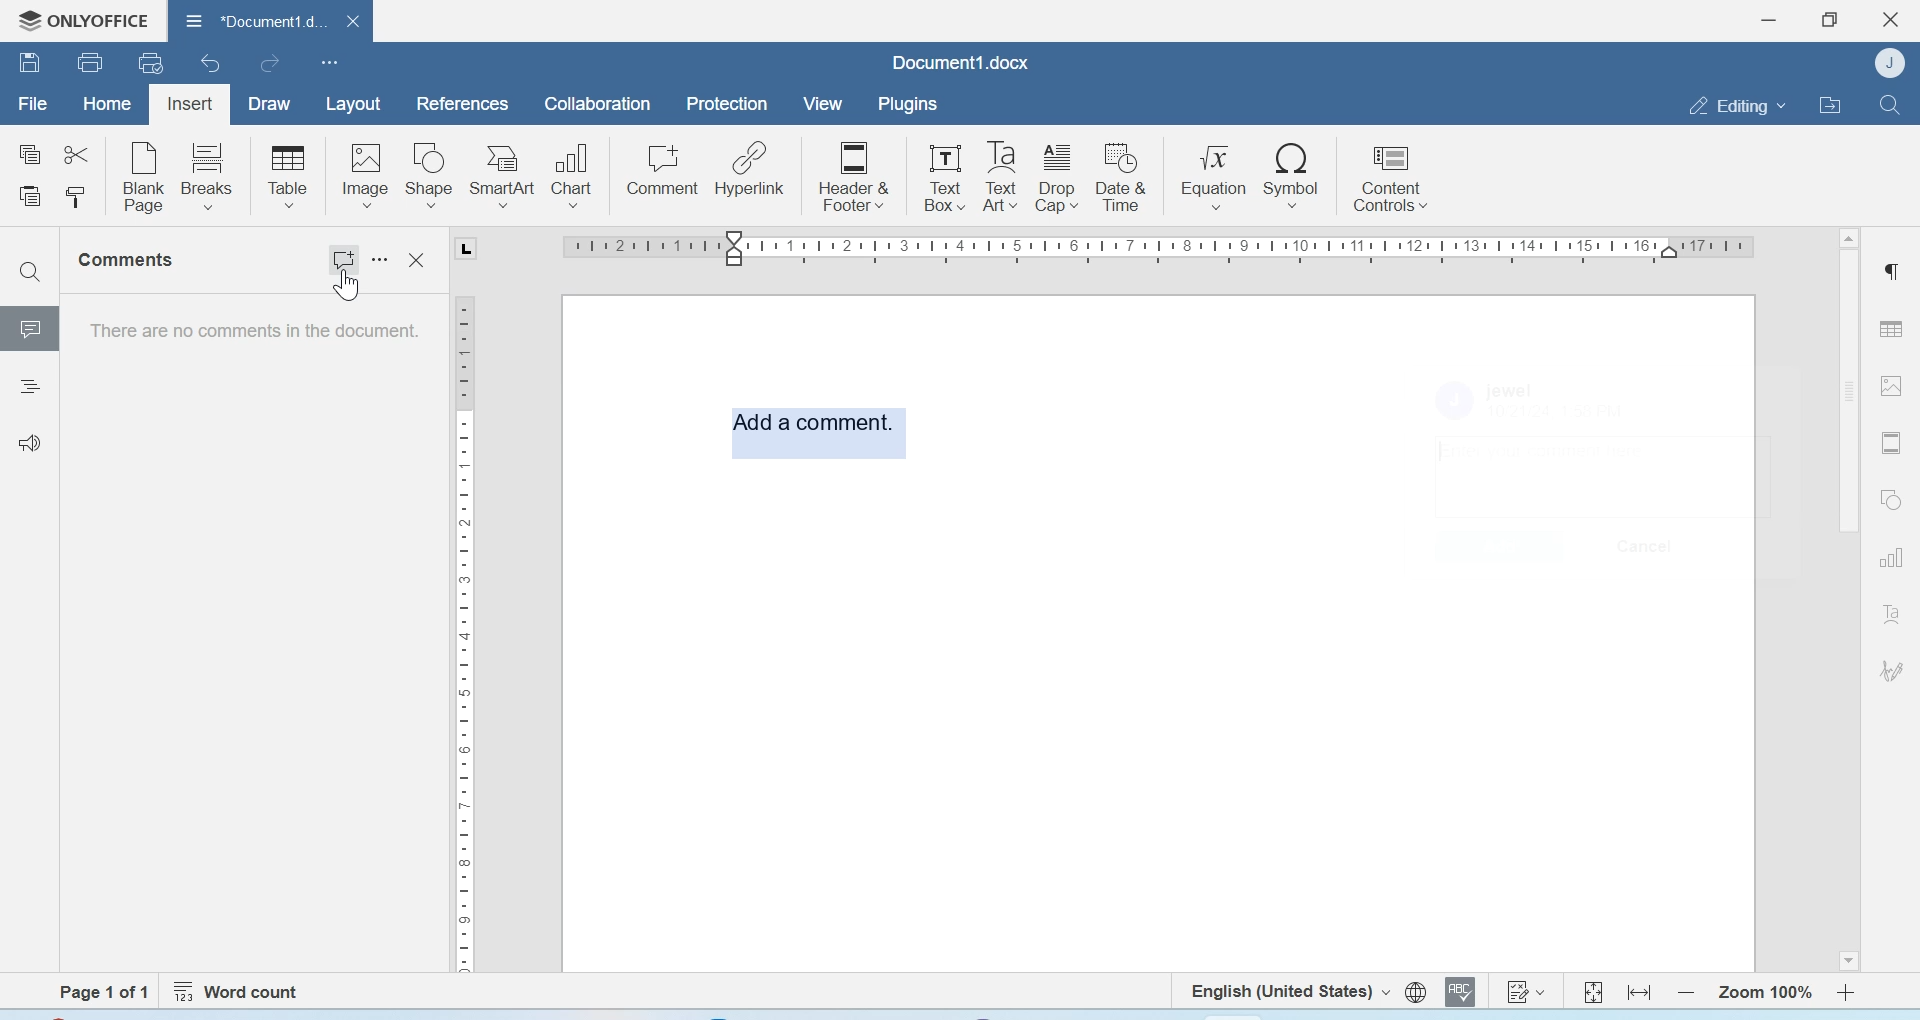  I want to click on Zoom in, so click(1847, 992).